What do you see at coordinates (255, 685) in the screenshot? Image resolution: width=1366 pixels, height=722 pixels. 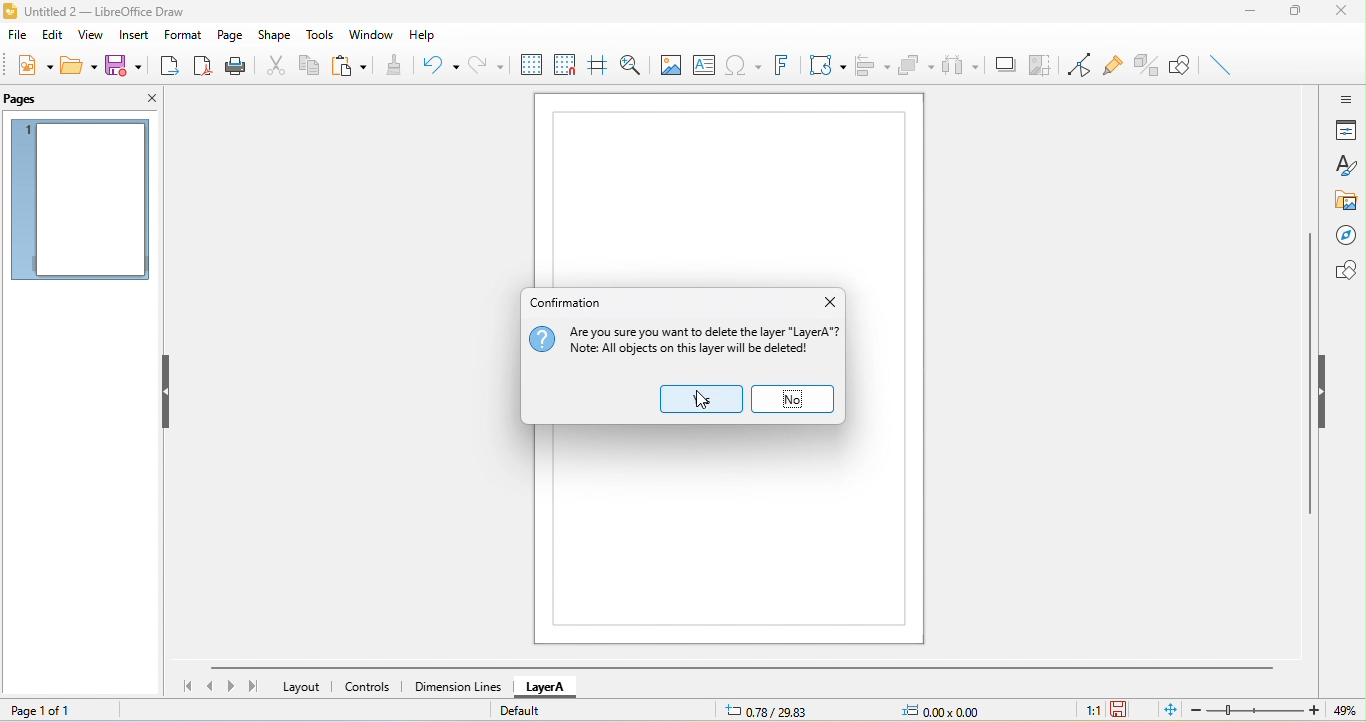 I see `last page` at bounding box center [255, 685].